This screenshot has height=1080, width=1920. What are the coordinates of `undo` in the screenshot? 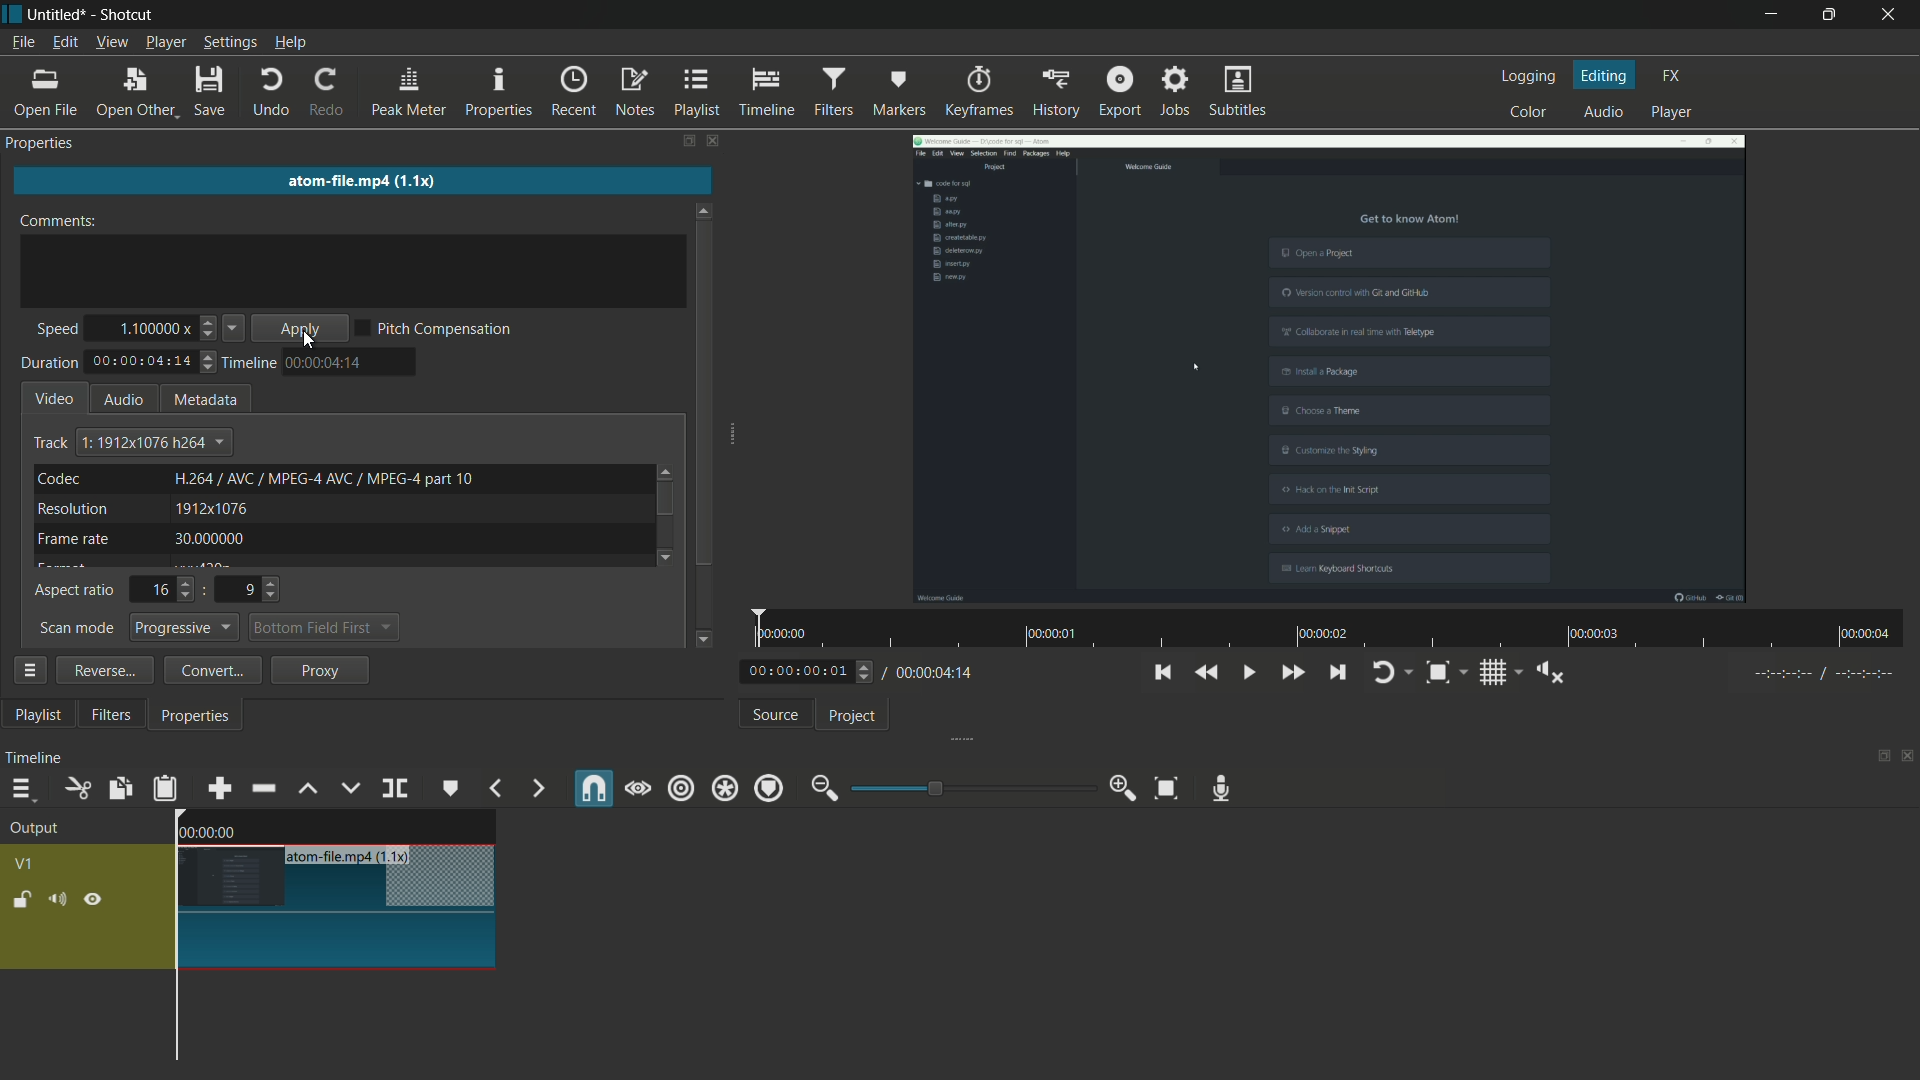 It's located at (268, 93).